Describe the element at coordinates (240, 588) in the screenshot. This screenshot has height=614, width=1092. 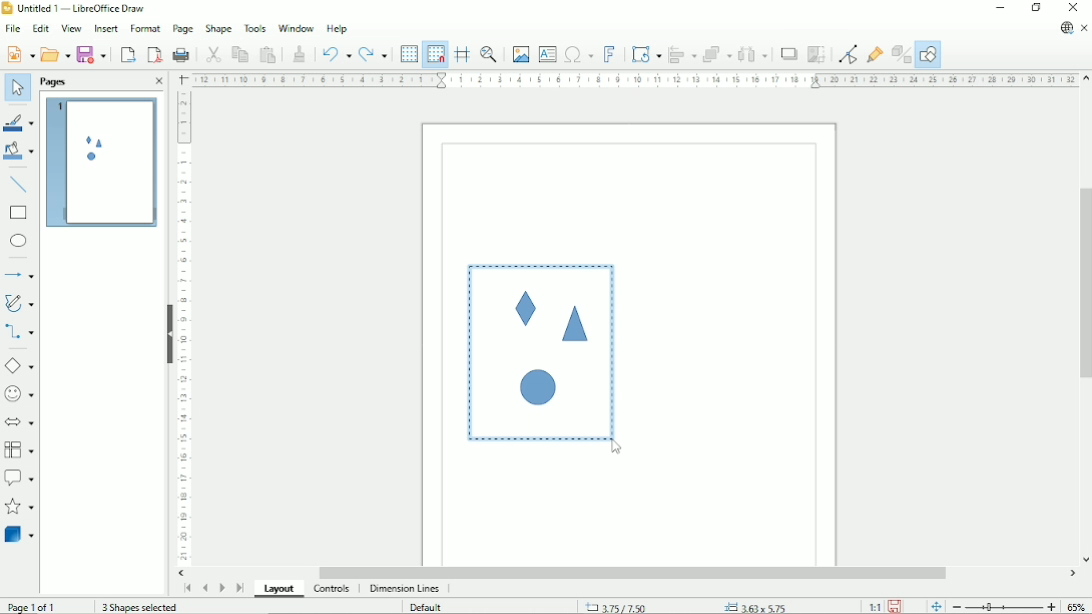
I see `Scroll to last page` at that location.